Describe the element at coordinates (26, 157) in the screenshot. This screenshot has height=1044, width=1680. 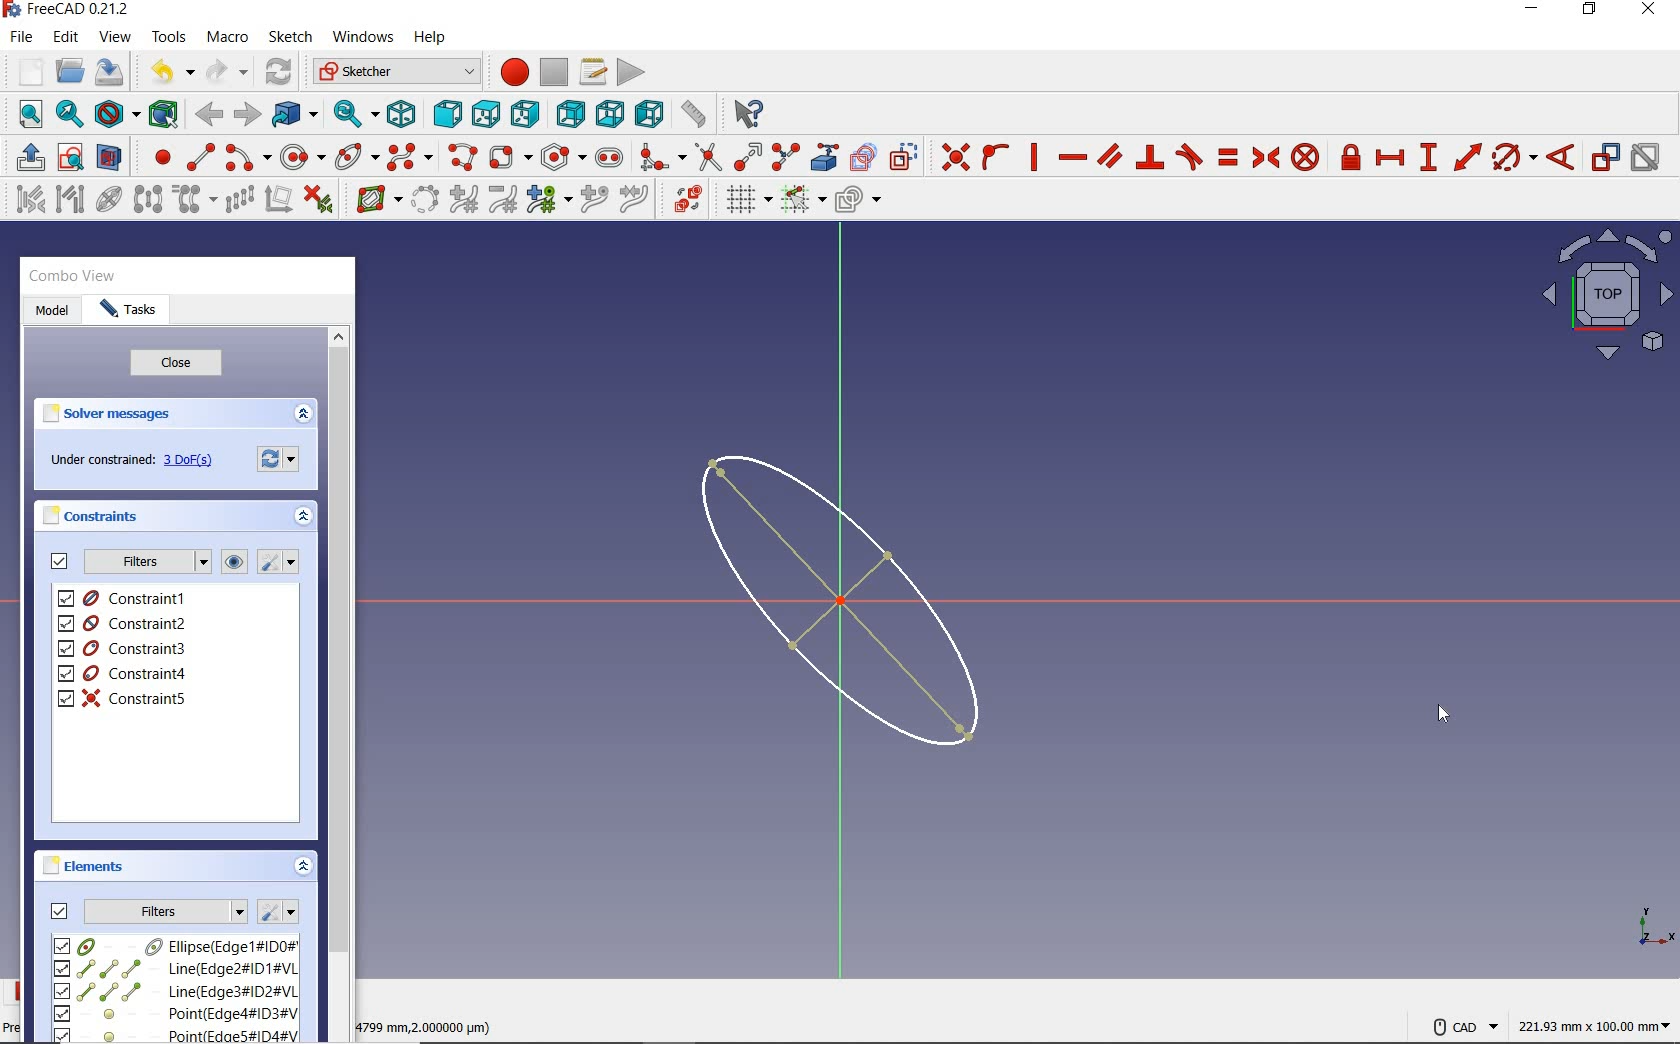
I see `leave sketch` at that location.